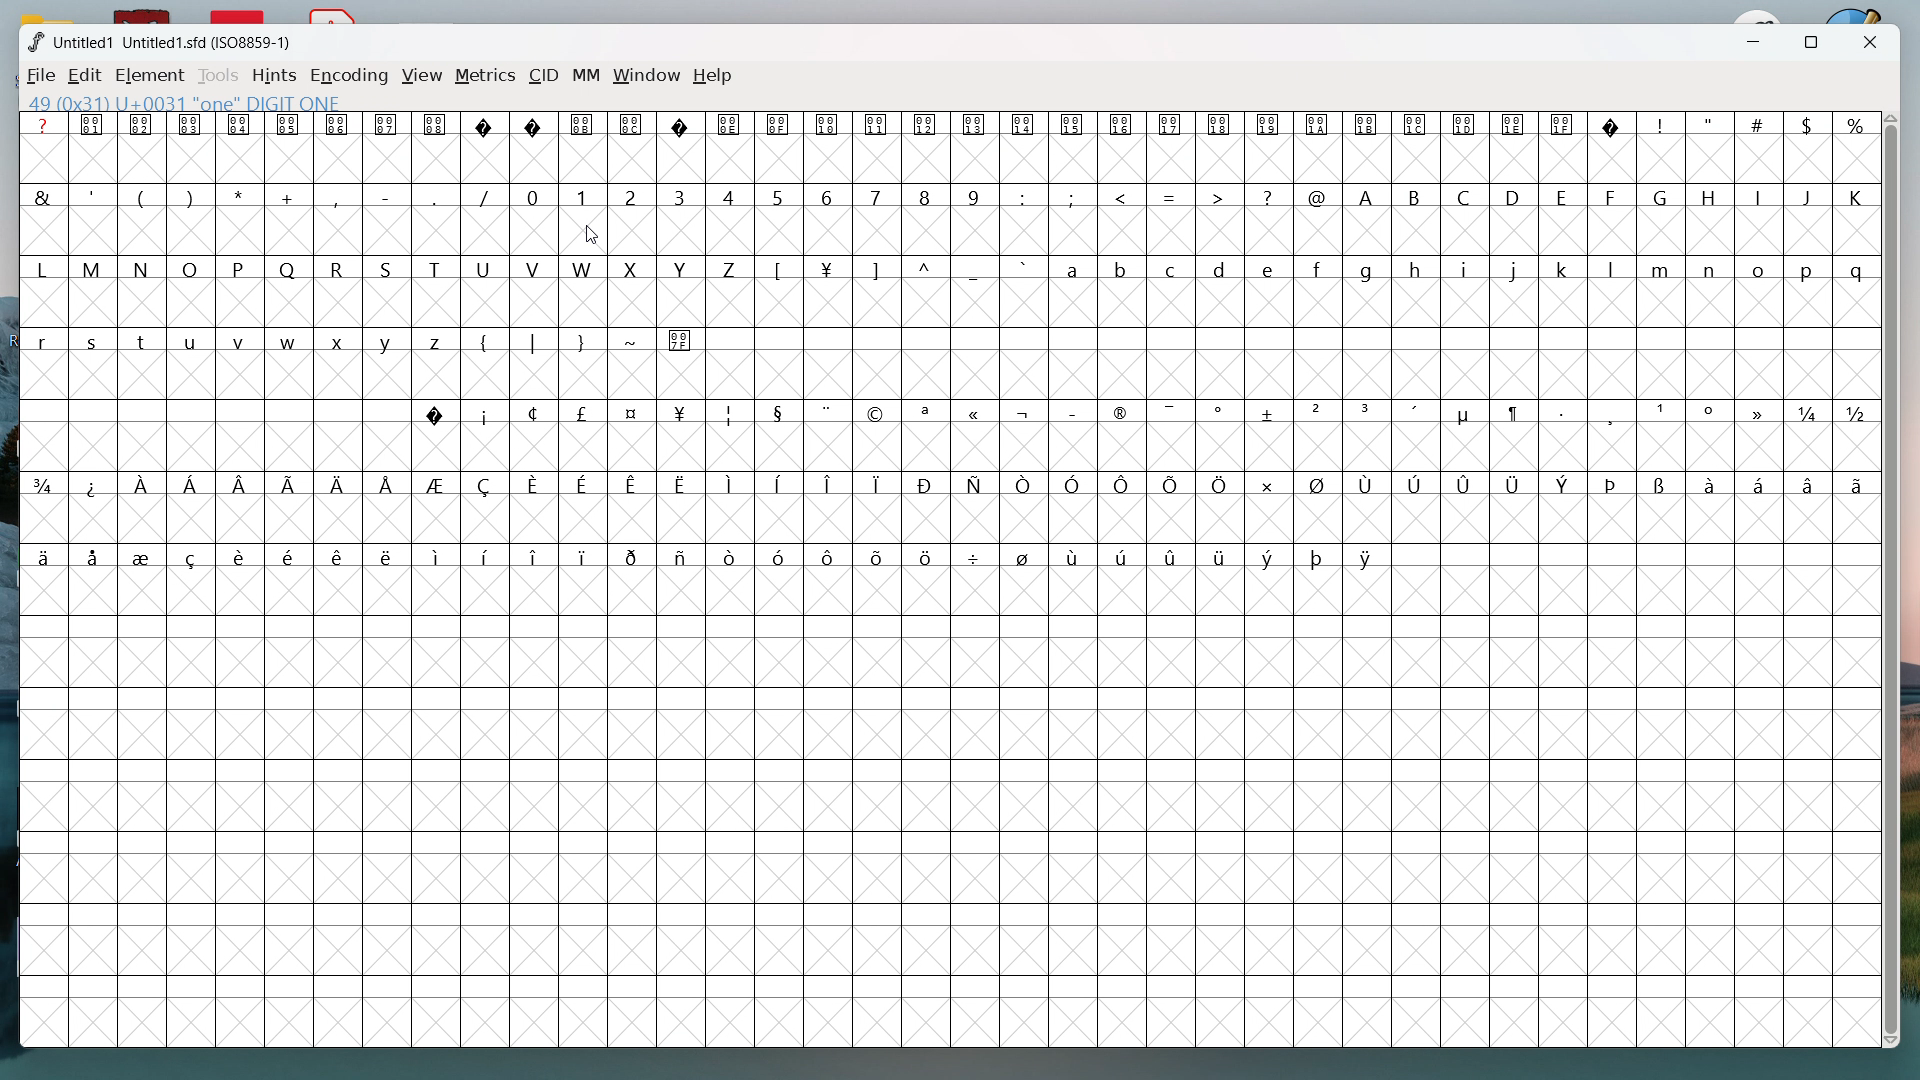 The width and height of the screenshot is (1920, 1080). I want to click on o, so click(1760, 268).